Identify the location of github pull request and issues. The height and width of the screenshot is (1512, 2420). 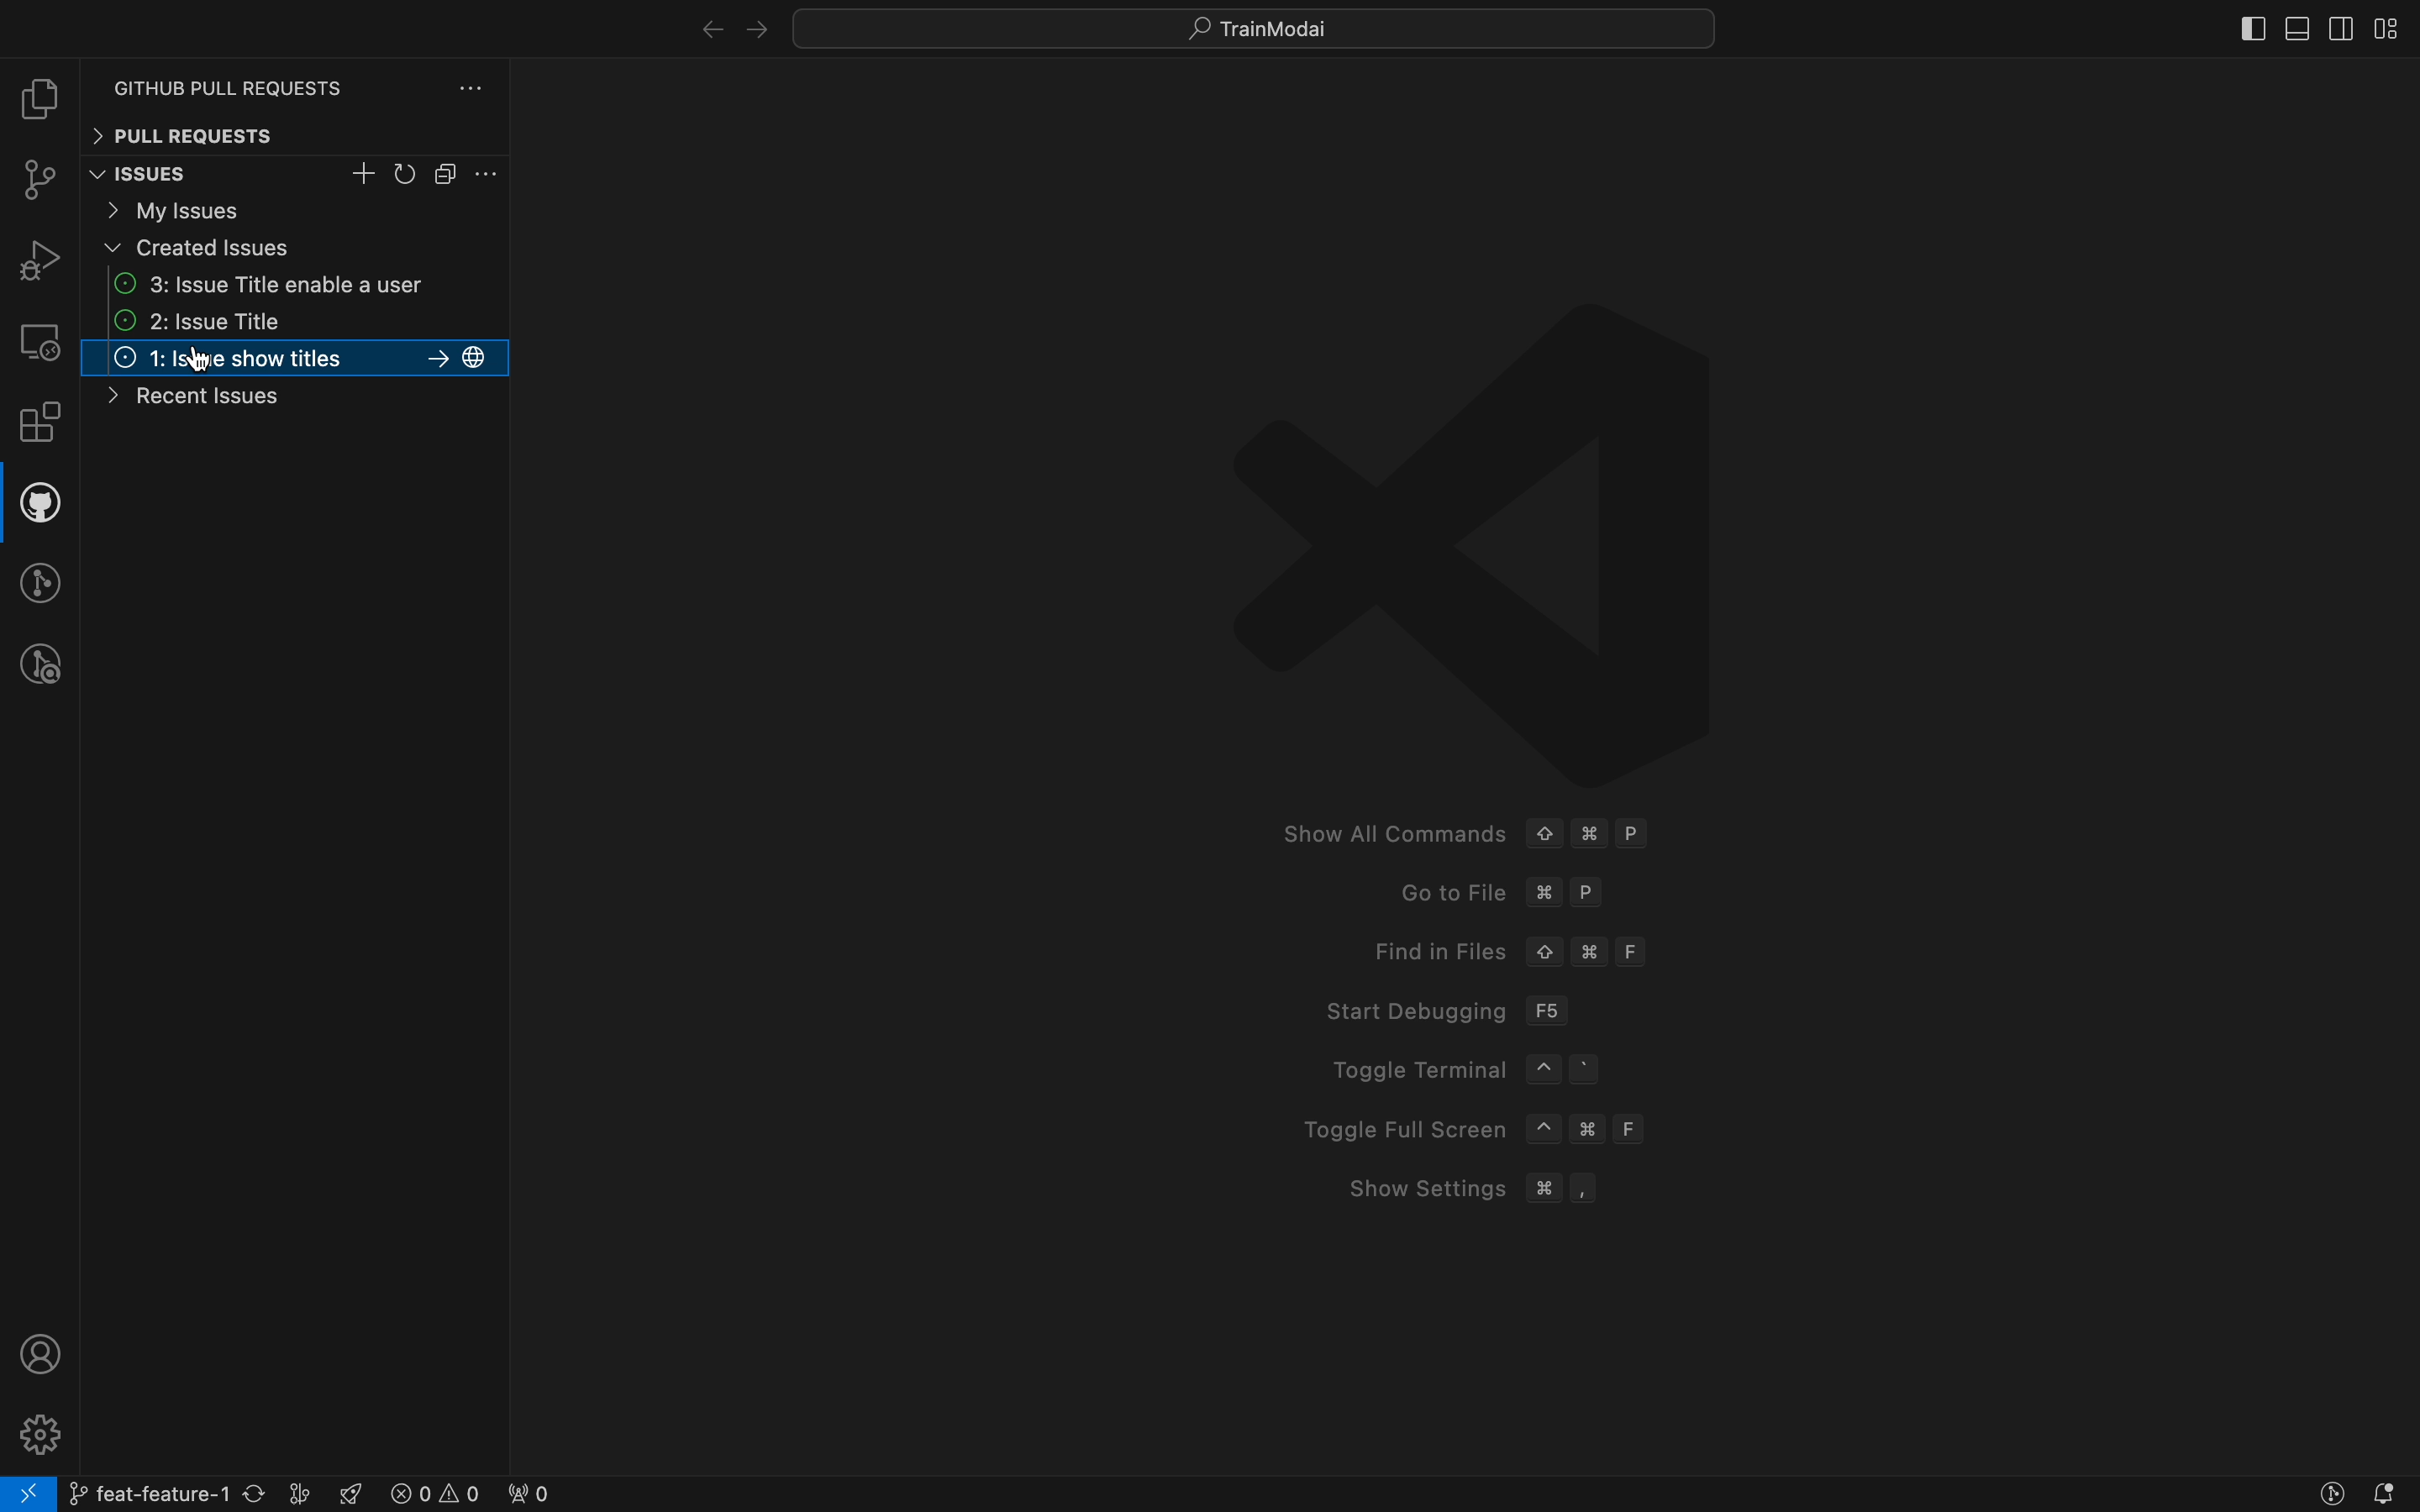
(39, 507).